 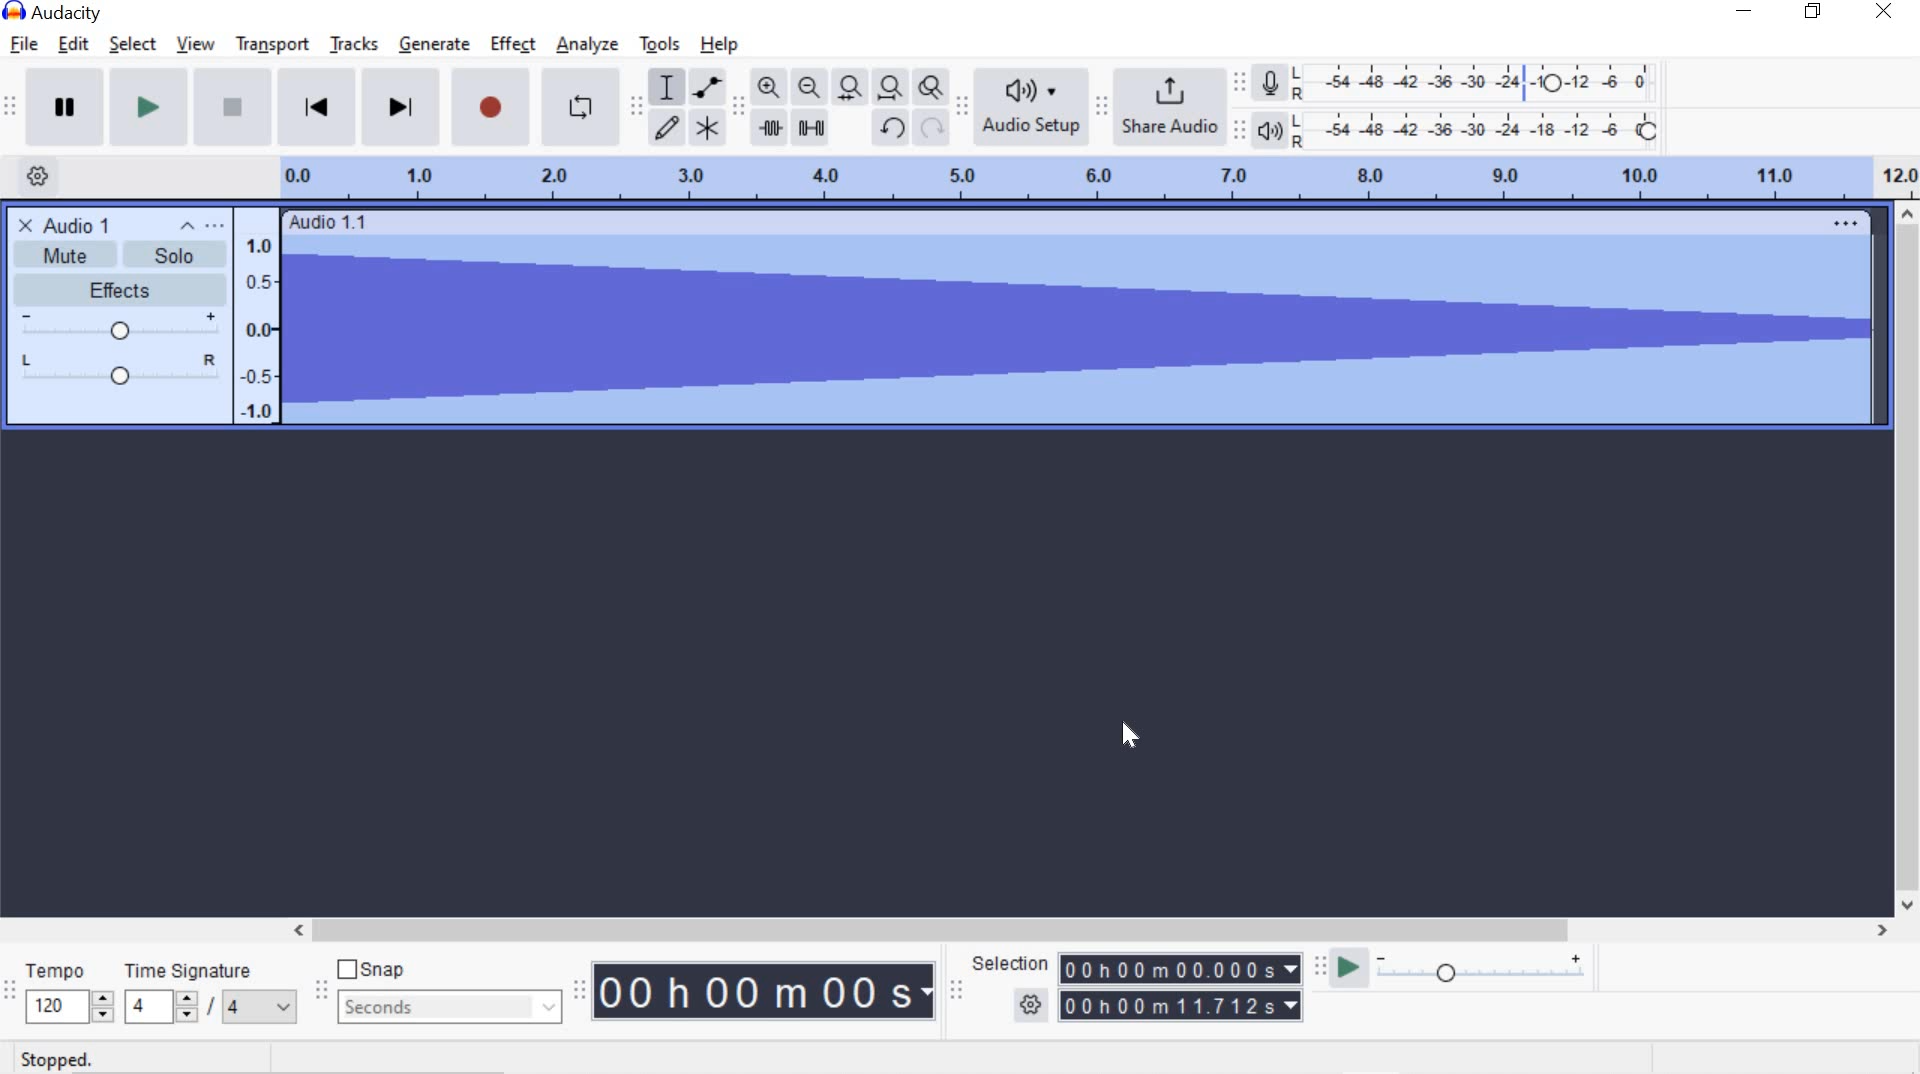 What do you see at coordinates (25, 223) in the screenshot?
I see `Delete track` at bounding box center [25, 223].